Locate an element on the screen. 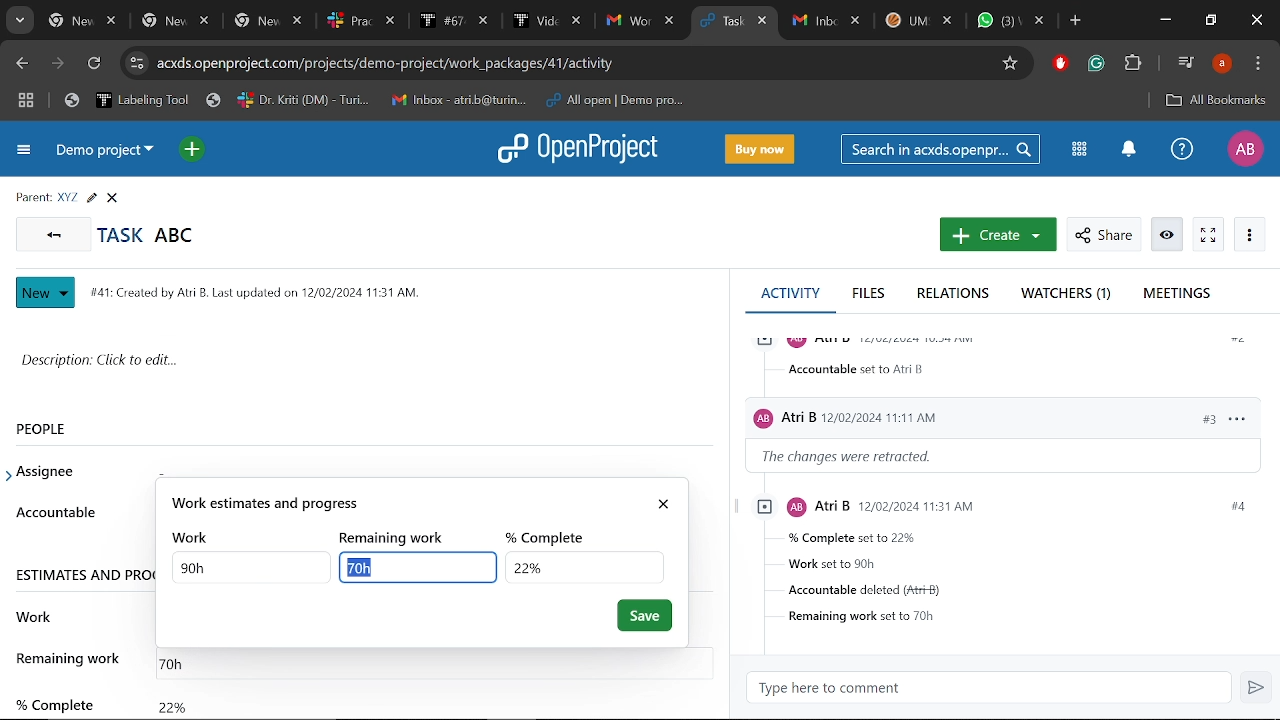 The height and width of the screenshot is (720, 1280). Current tab is located at coordinates (718, 22).